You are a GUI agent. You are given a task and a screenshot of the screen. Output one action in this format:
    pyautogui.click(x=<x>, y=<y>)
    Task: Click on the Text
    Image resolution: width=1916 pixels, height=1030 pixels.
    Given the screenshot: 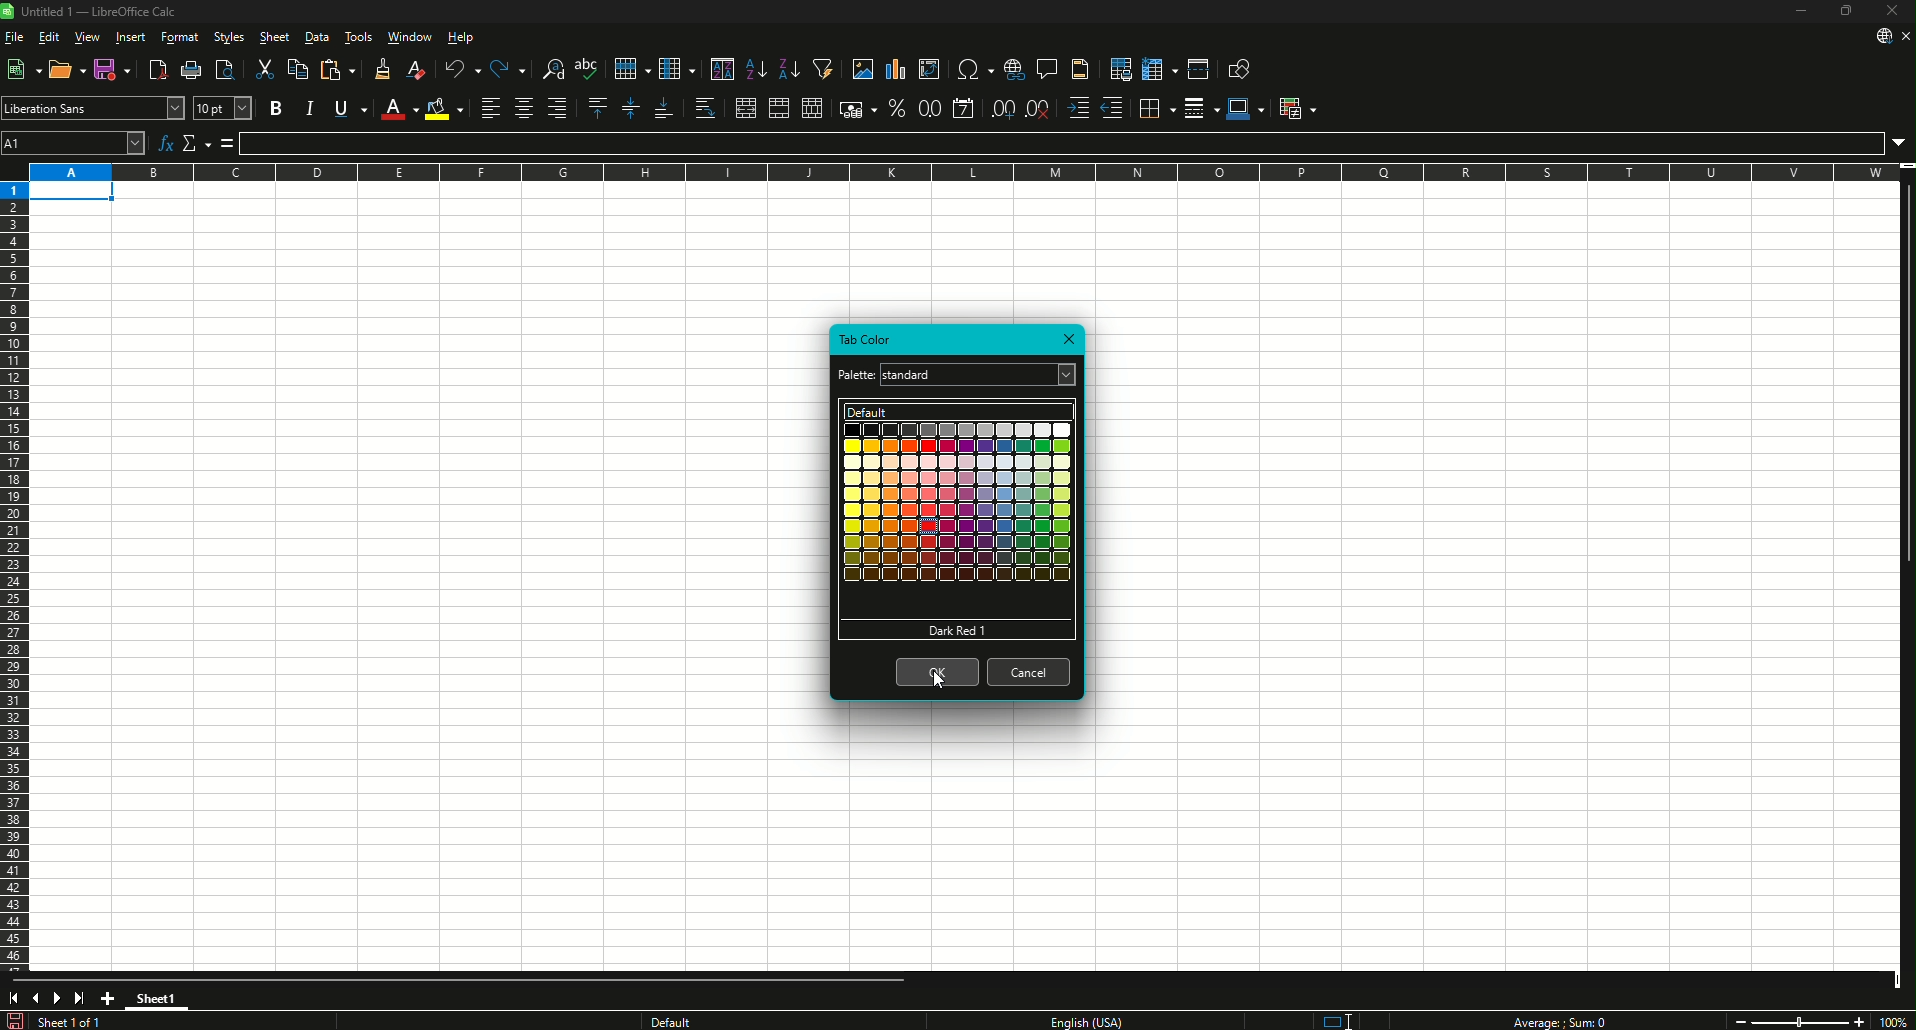 What is the action you would take?
    pyautogui.click(x=735, y=1020)
    